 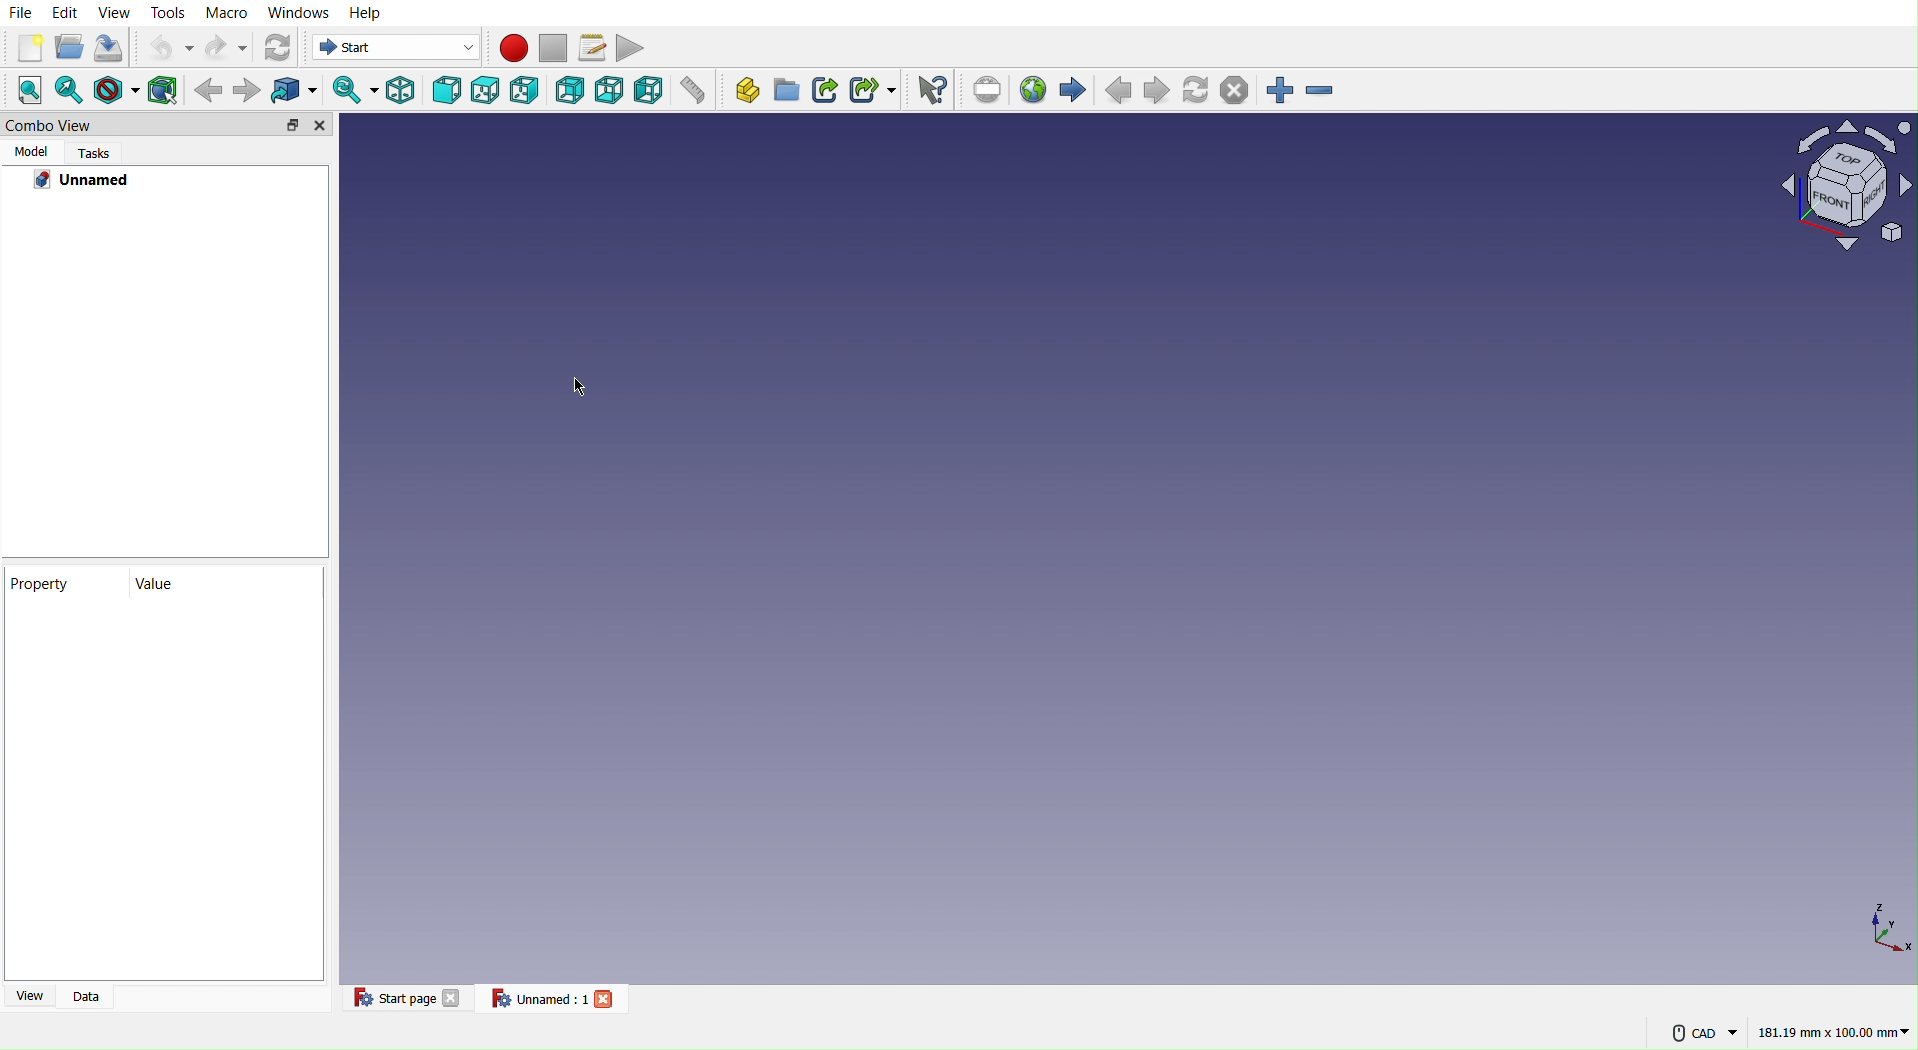 What do you see at coordinates (931, 90) in the screenshot?
I see `What's This` at bounding box center [931, 90].